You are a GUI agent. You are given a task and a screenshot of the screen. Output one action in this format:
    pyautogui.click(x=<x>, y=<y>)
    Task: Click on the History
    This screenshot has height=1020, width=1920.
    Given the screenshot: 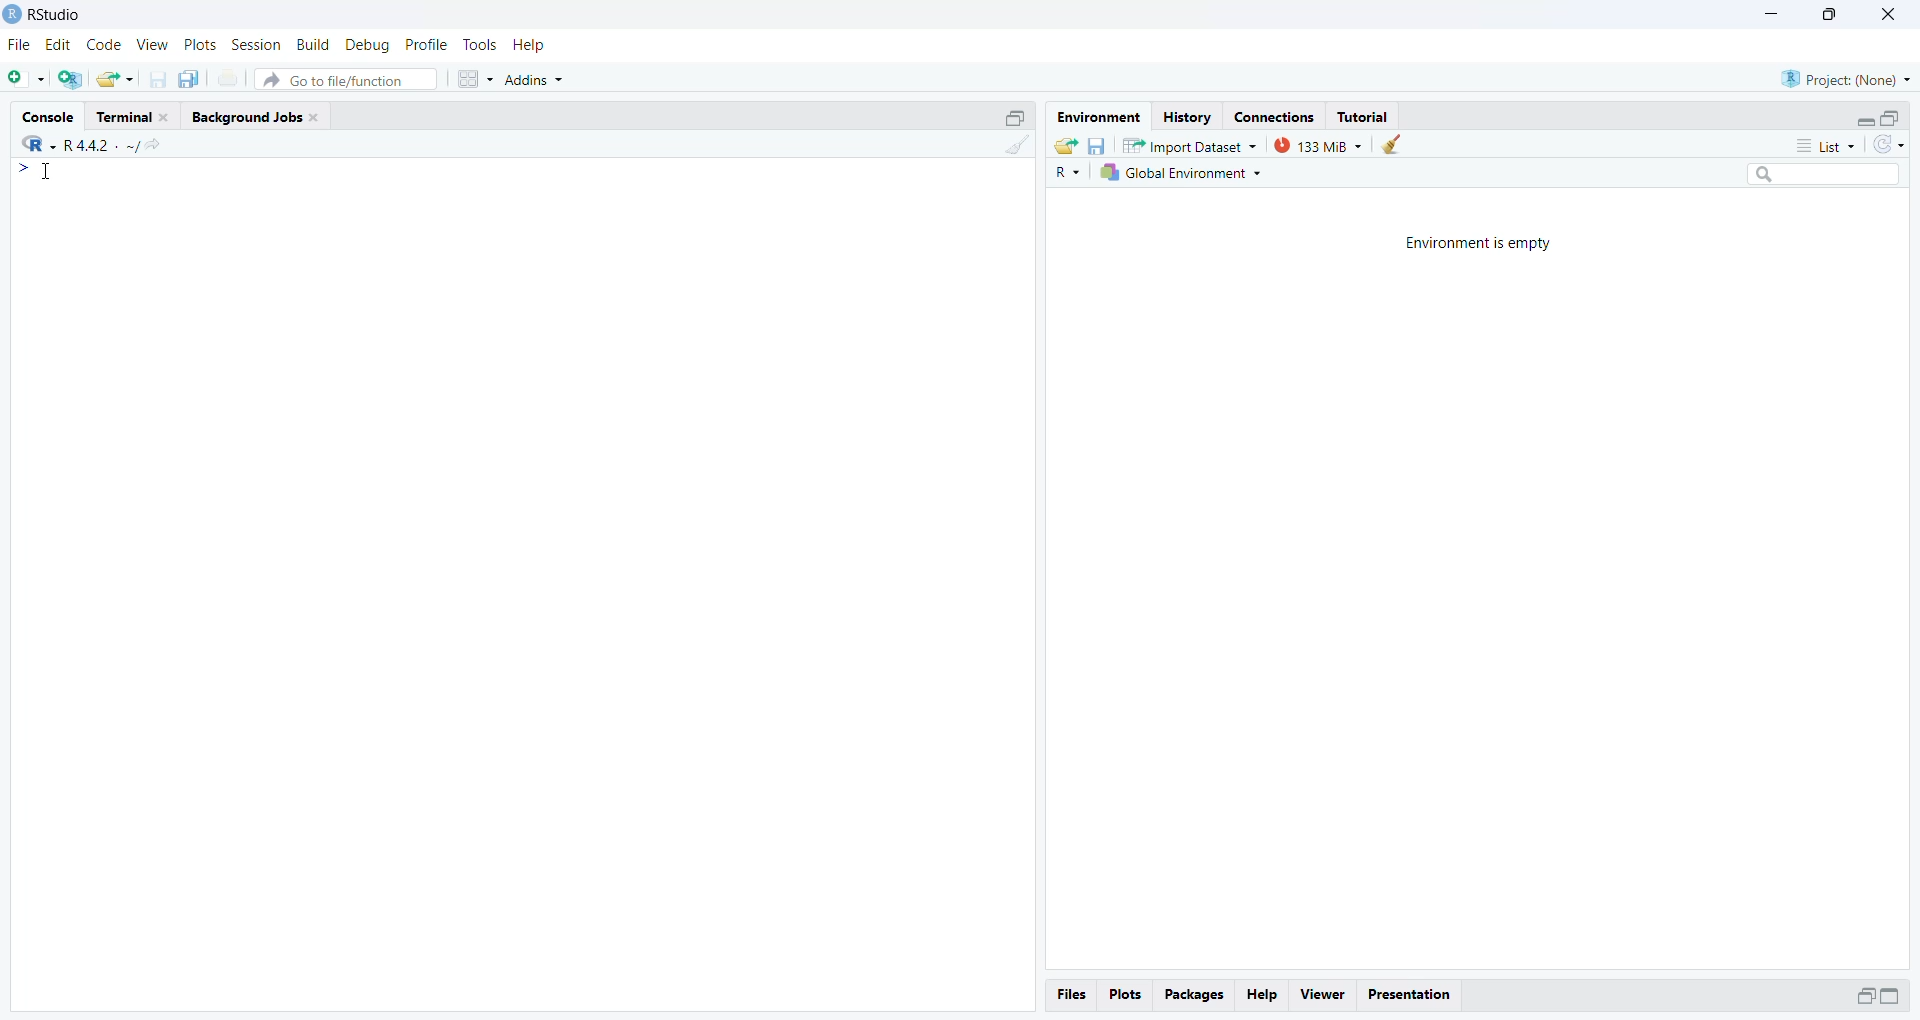 What is the action you would take?
    pyautogui.click(x=1184, y=117)
    